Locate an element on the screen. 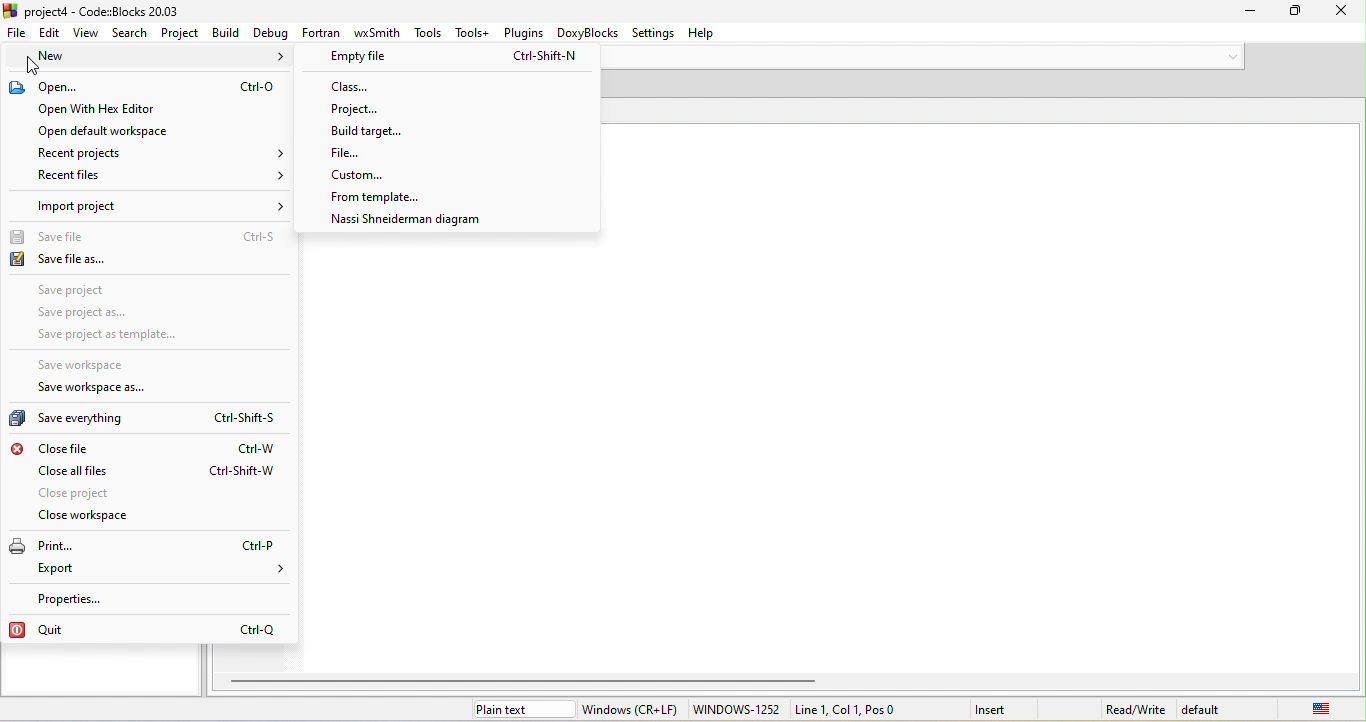  build targrt is located at coordinates (379, 131).